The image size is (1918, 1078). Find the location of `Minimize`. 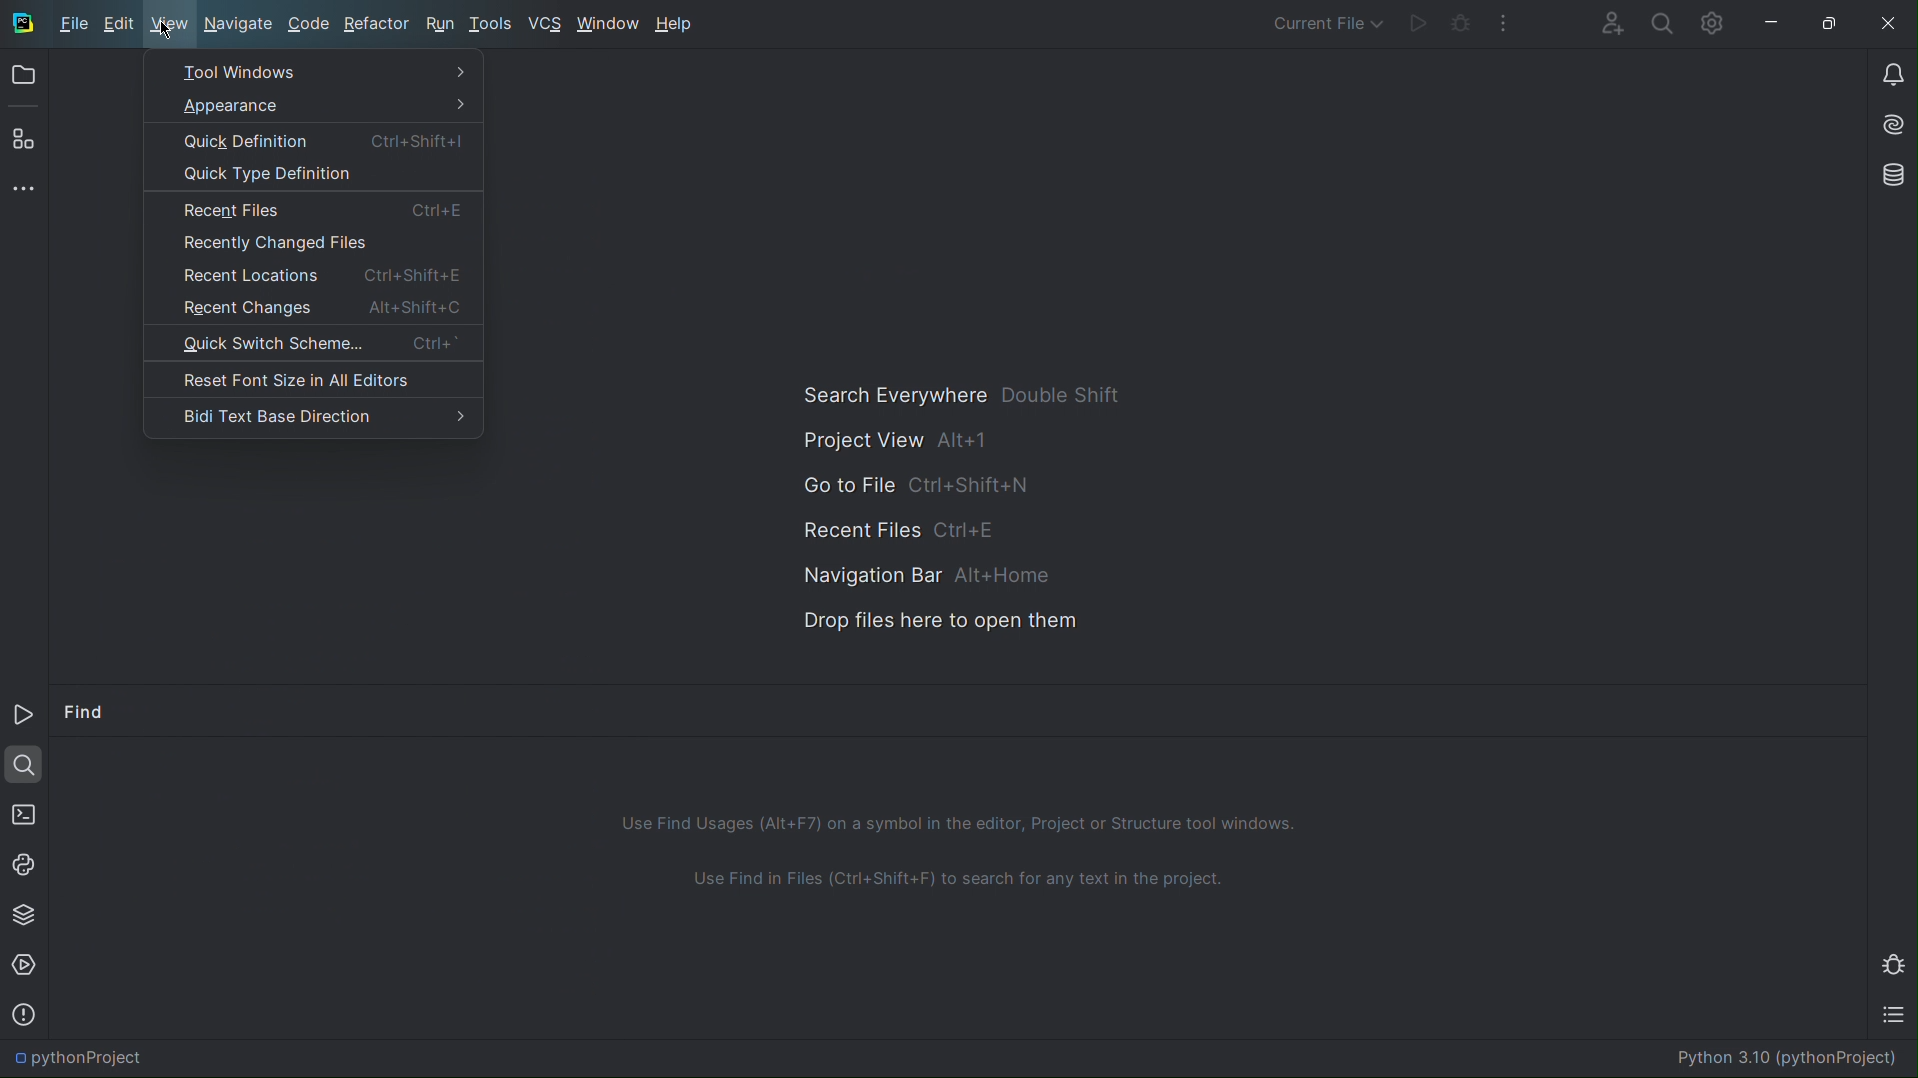

Minimize is located at coordinates (1773, 23).